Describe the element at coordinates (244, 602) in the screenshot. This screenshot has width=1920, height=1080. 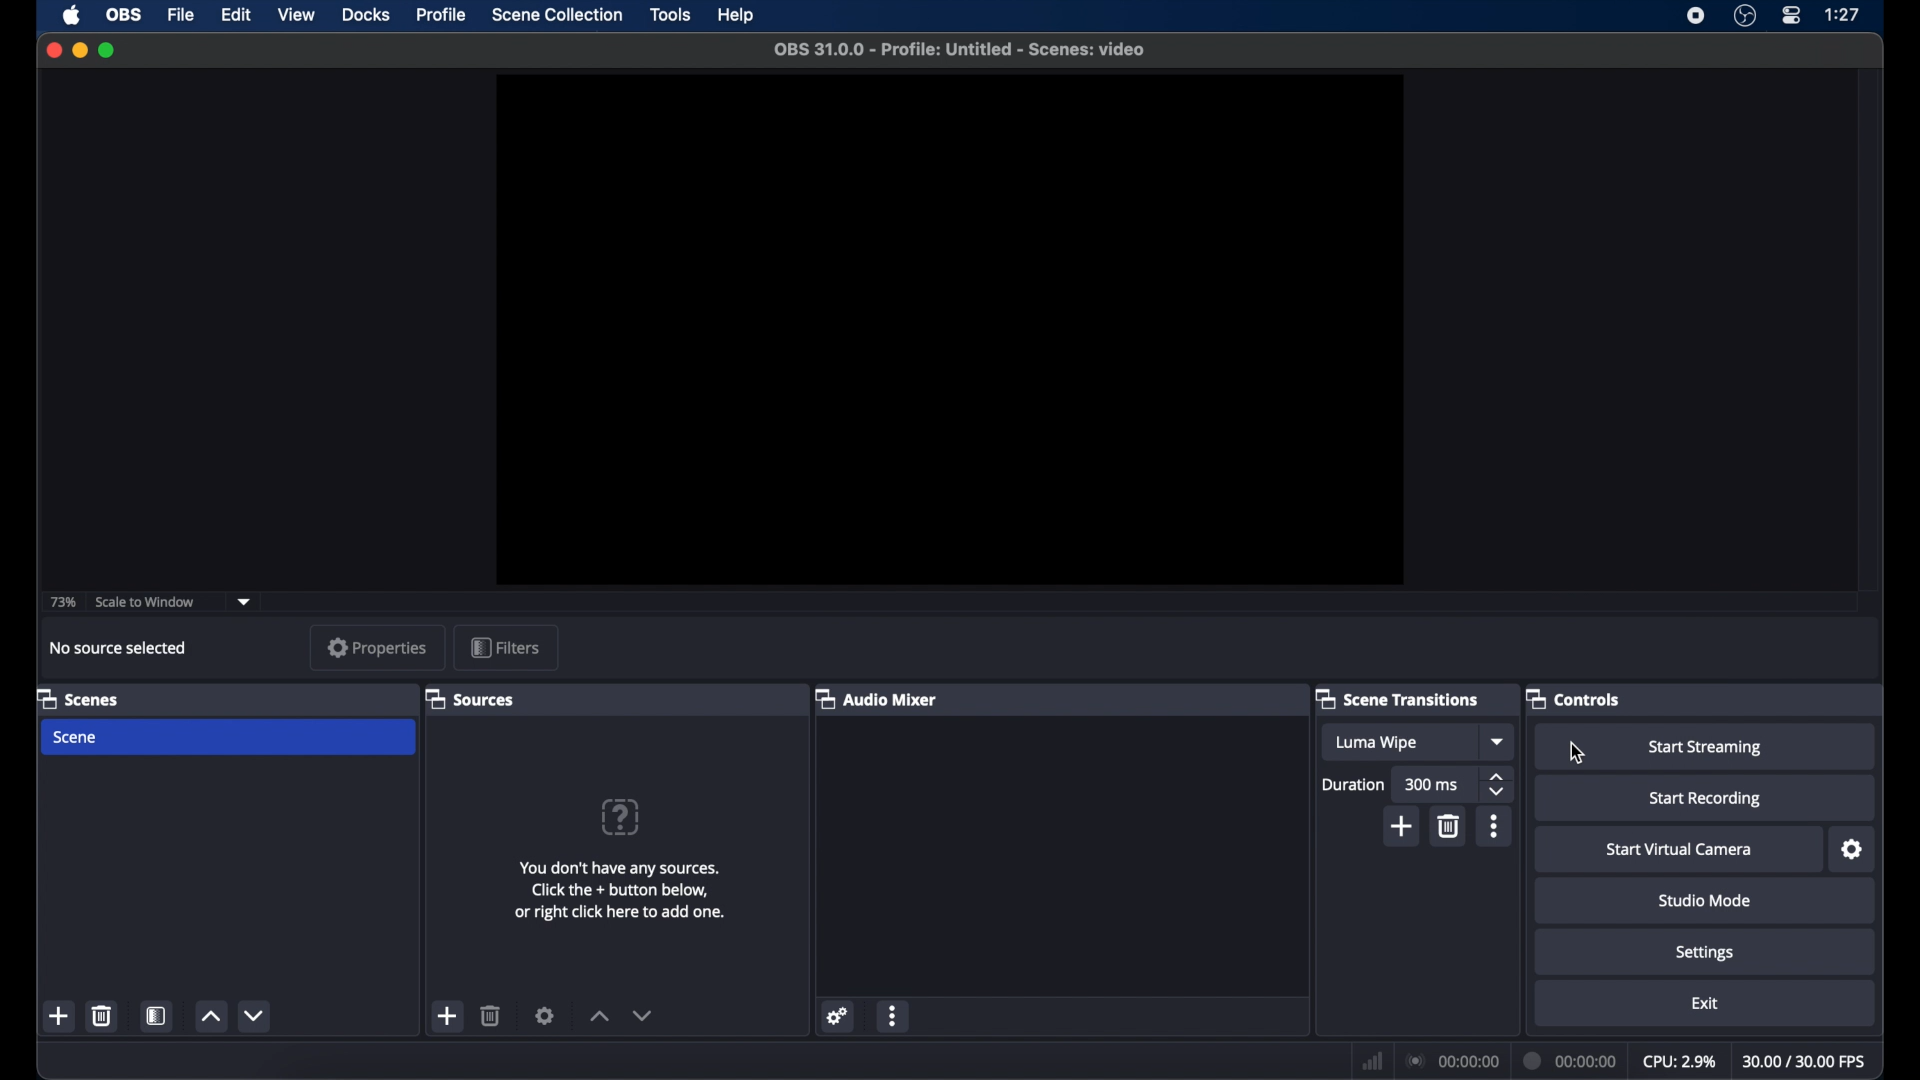
I see `dropdown ` at that location.